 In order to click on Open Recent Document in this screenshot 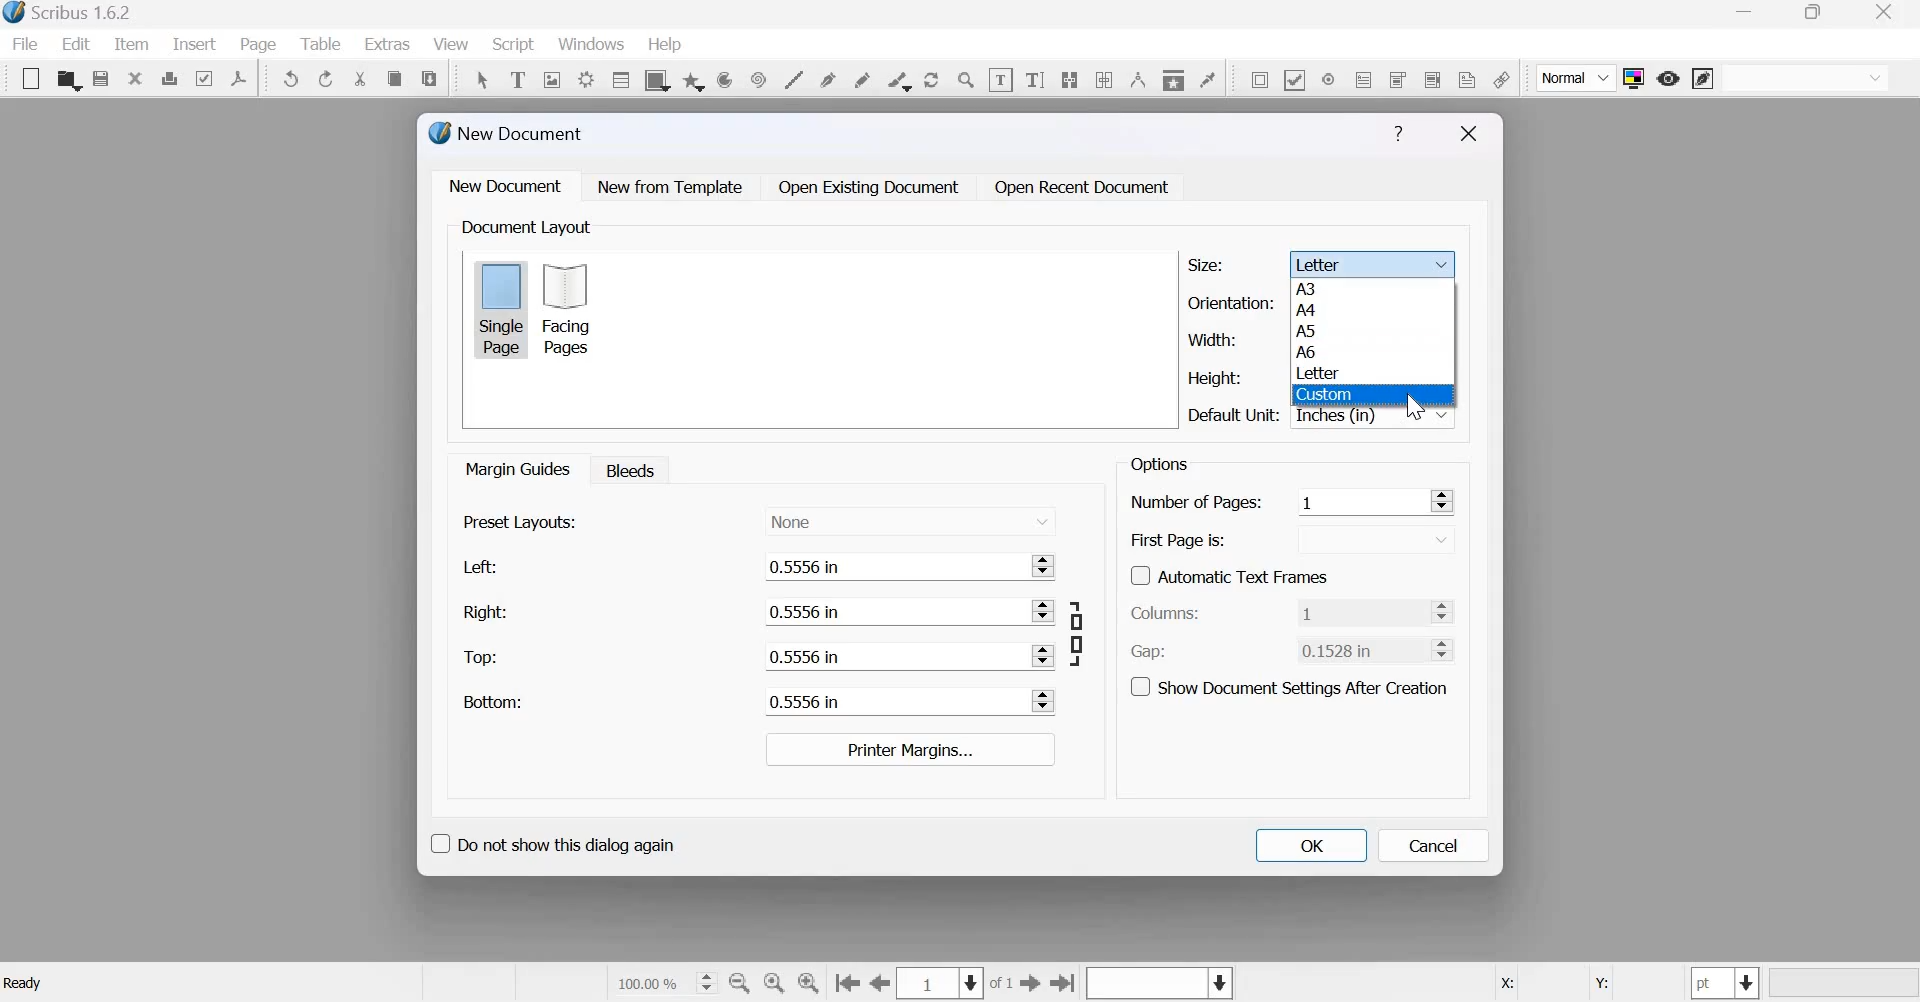, I will do `click(1083, 188)`.